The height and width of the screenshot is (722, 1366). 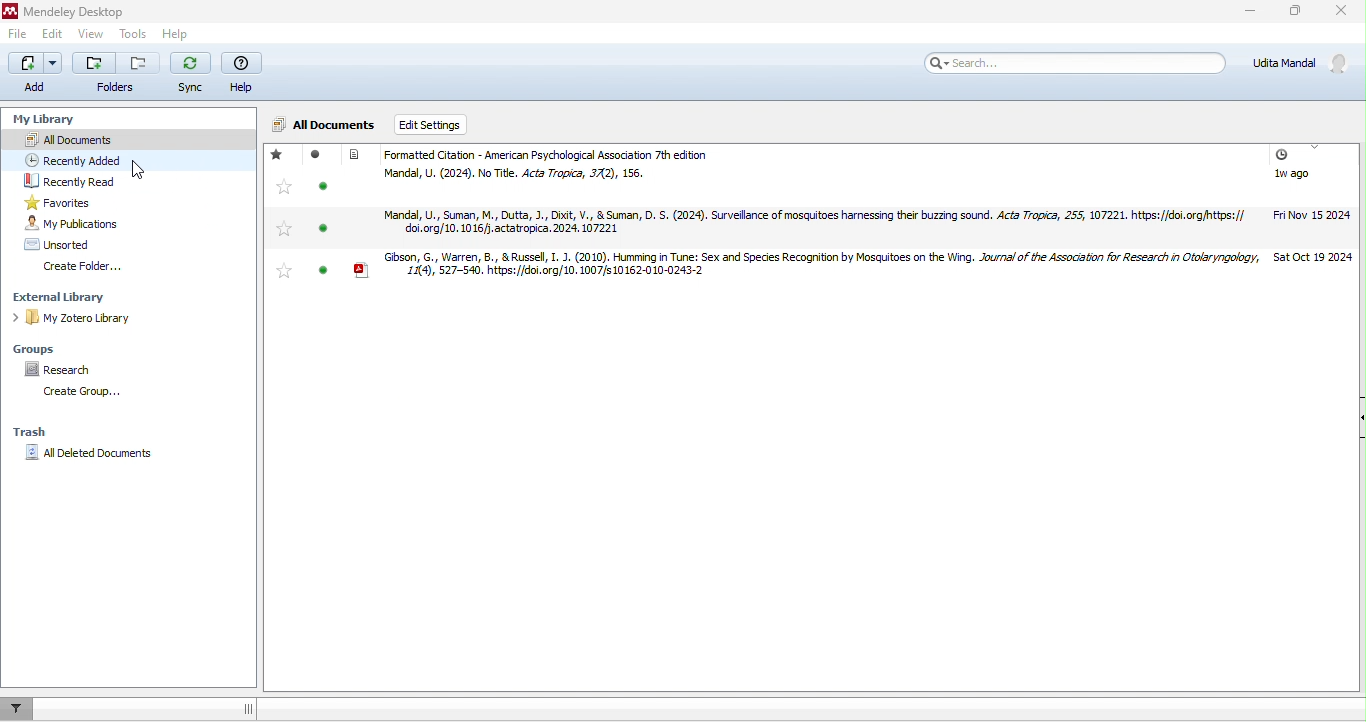 What do you see at coordinates (70, 223) in the screenshot?
I see `my publication` at bounding box center [70, 223].